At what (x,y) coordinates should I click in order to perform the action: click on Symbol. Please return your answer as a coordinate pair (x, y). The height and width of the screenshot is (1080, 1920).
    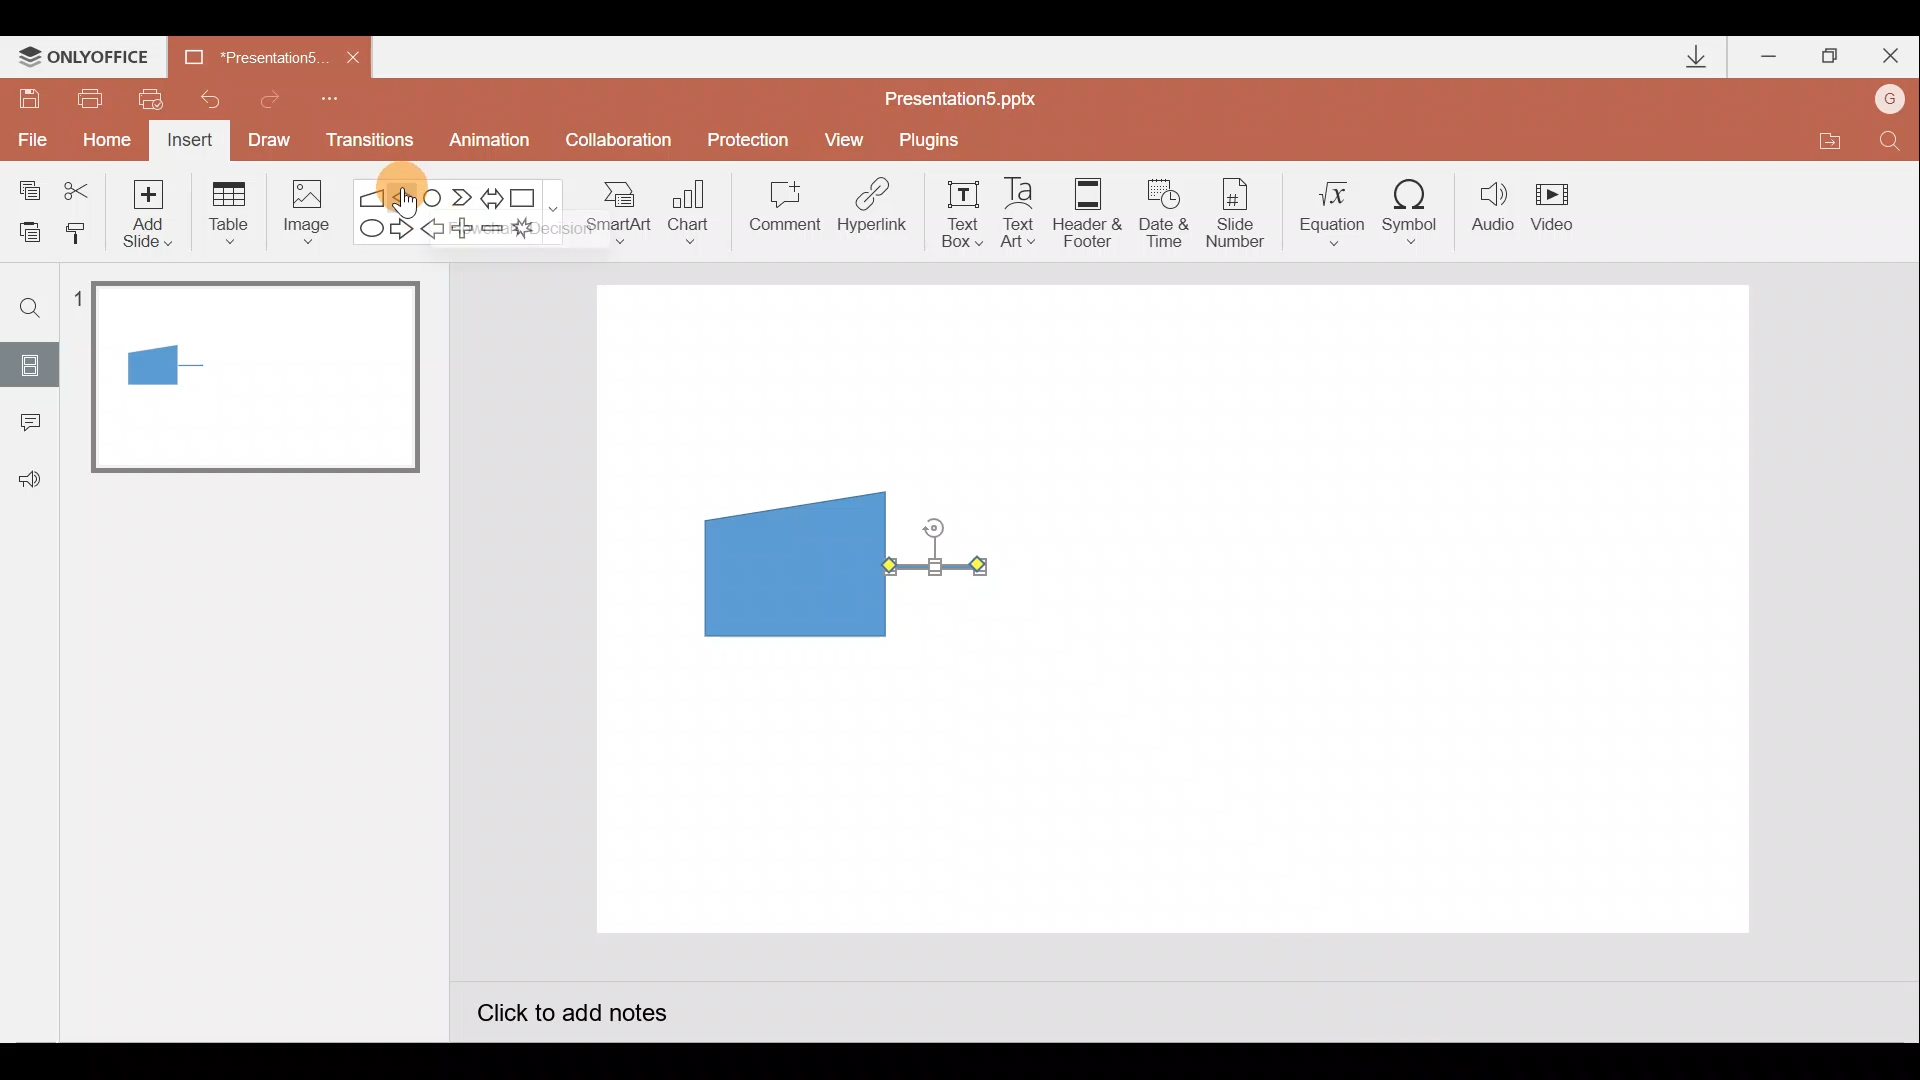
    Looking at the image, I should click on (1418, 211).